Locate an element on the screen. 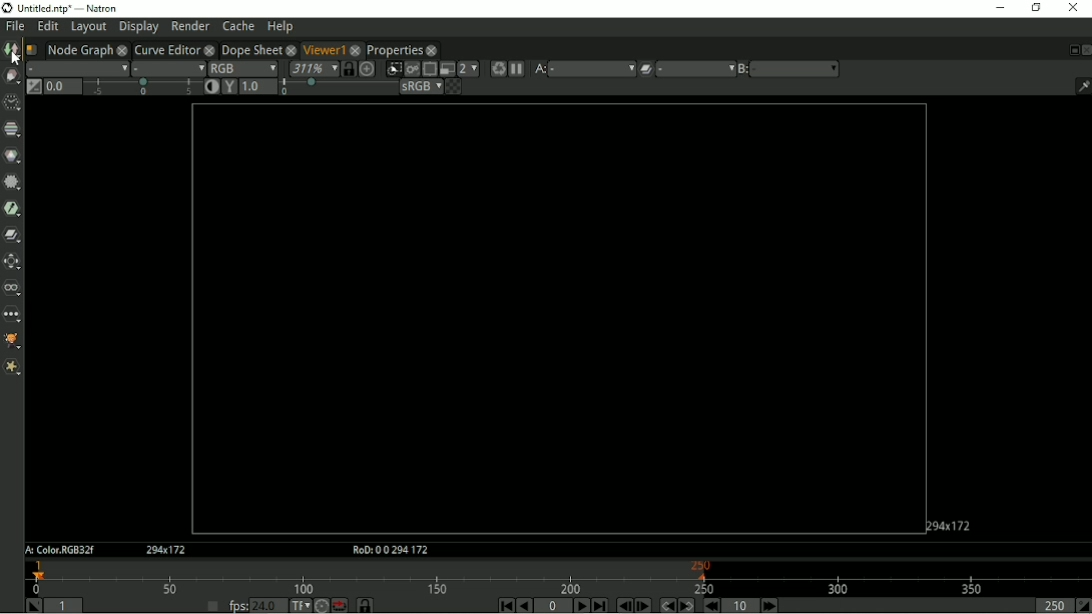 This screenshot has width=1092, height=614. Play backward is located at coordinates (525, 606).